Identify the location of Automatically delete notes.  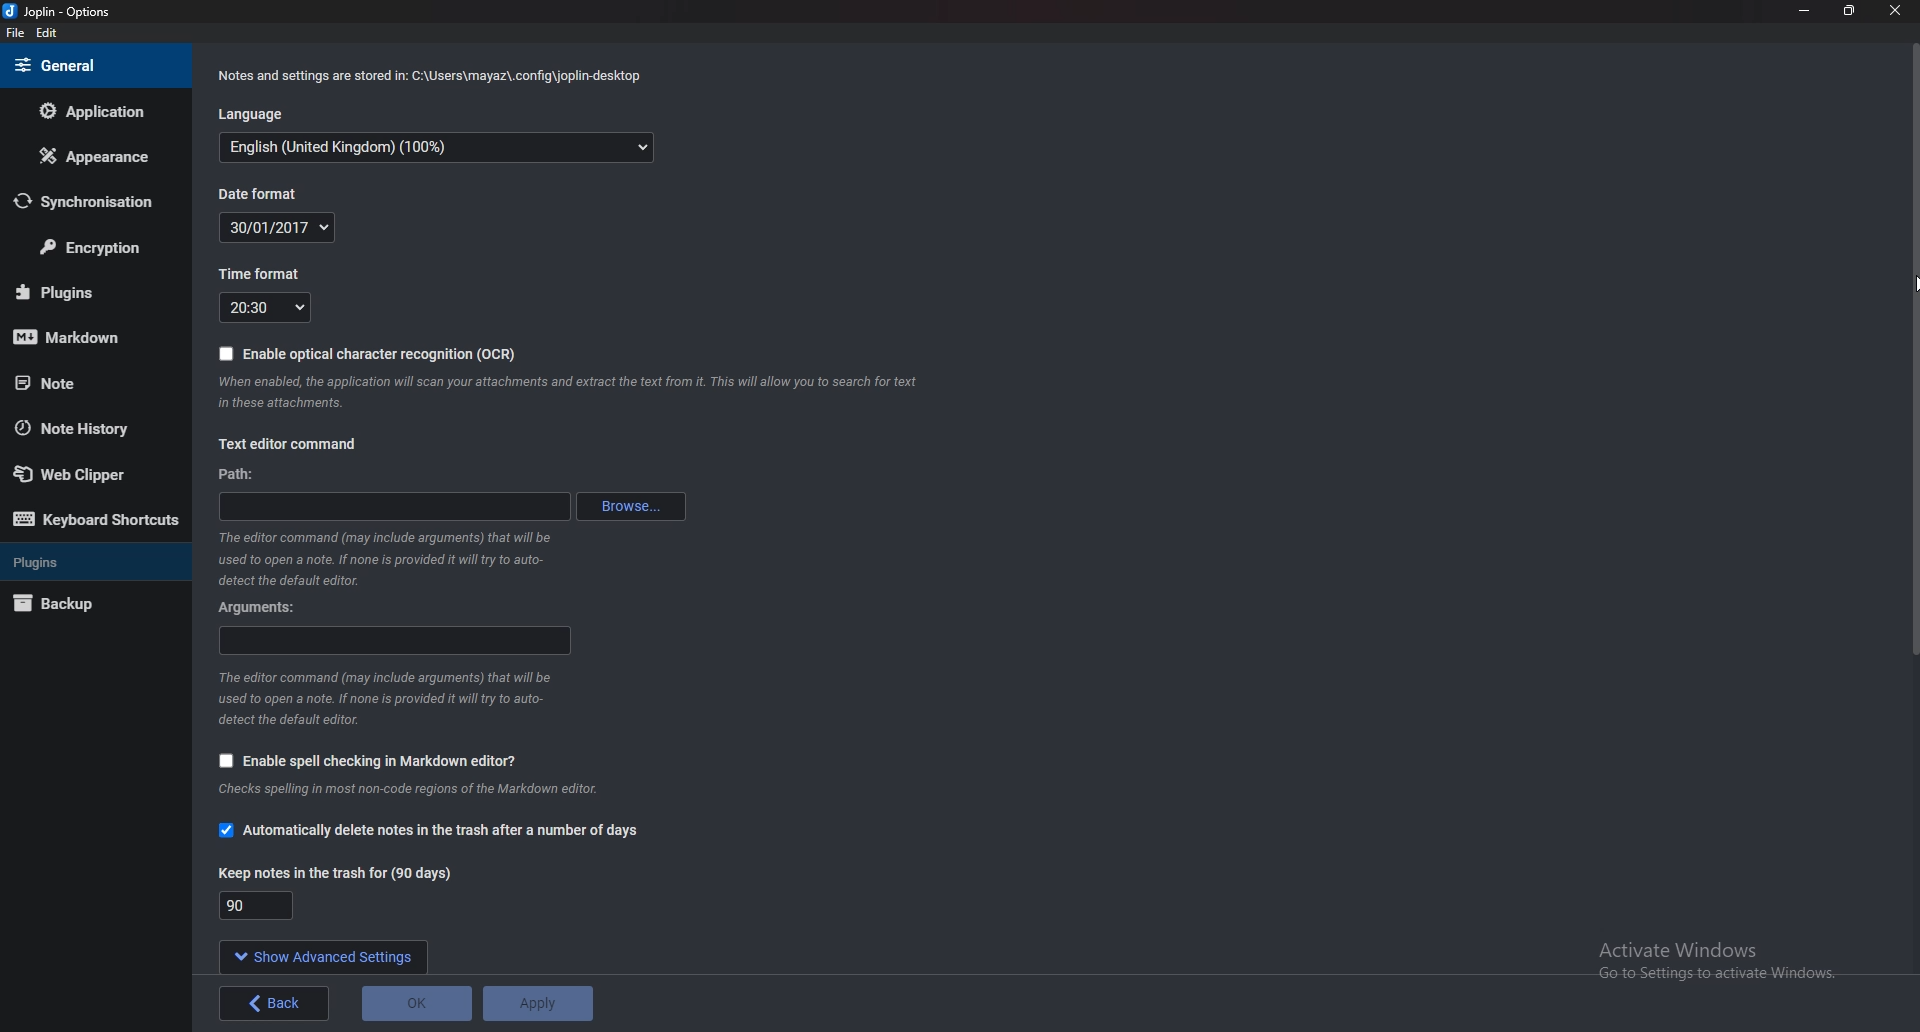
(431, 831).